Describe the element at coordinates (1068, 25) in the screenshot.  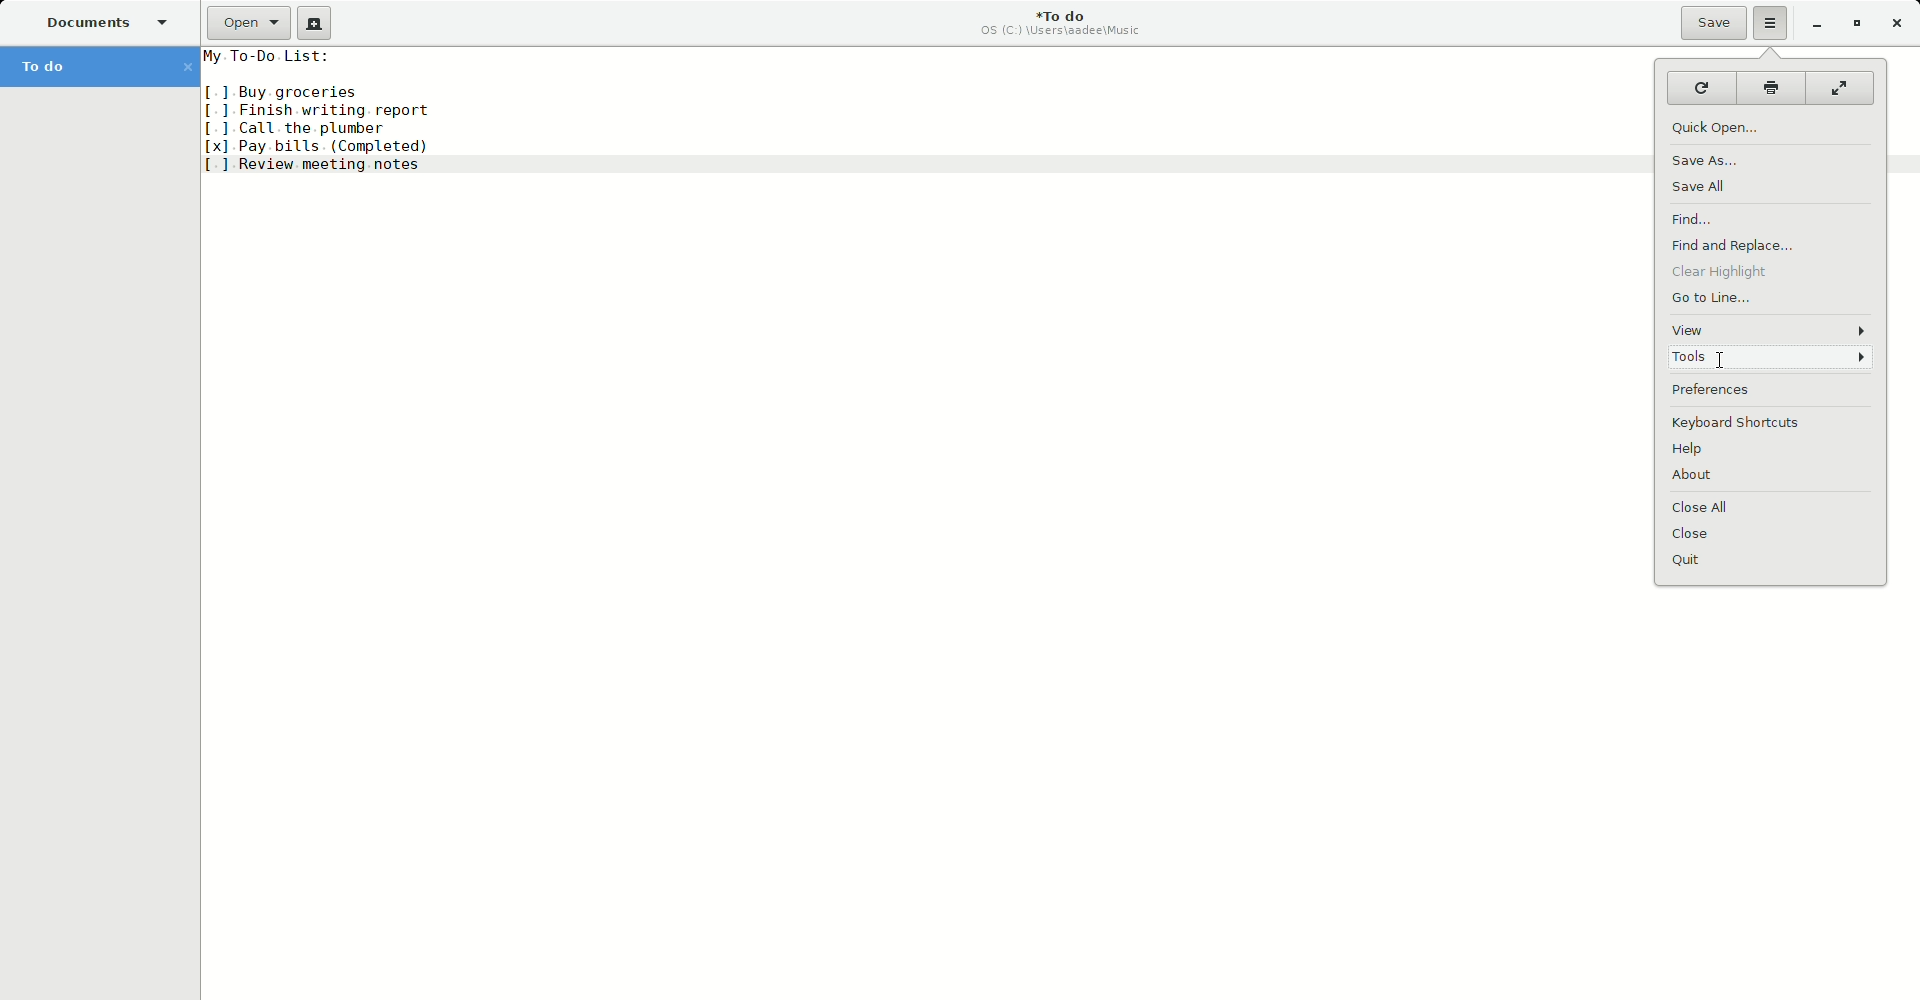
I see `To do` at that location.